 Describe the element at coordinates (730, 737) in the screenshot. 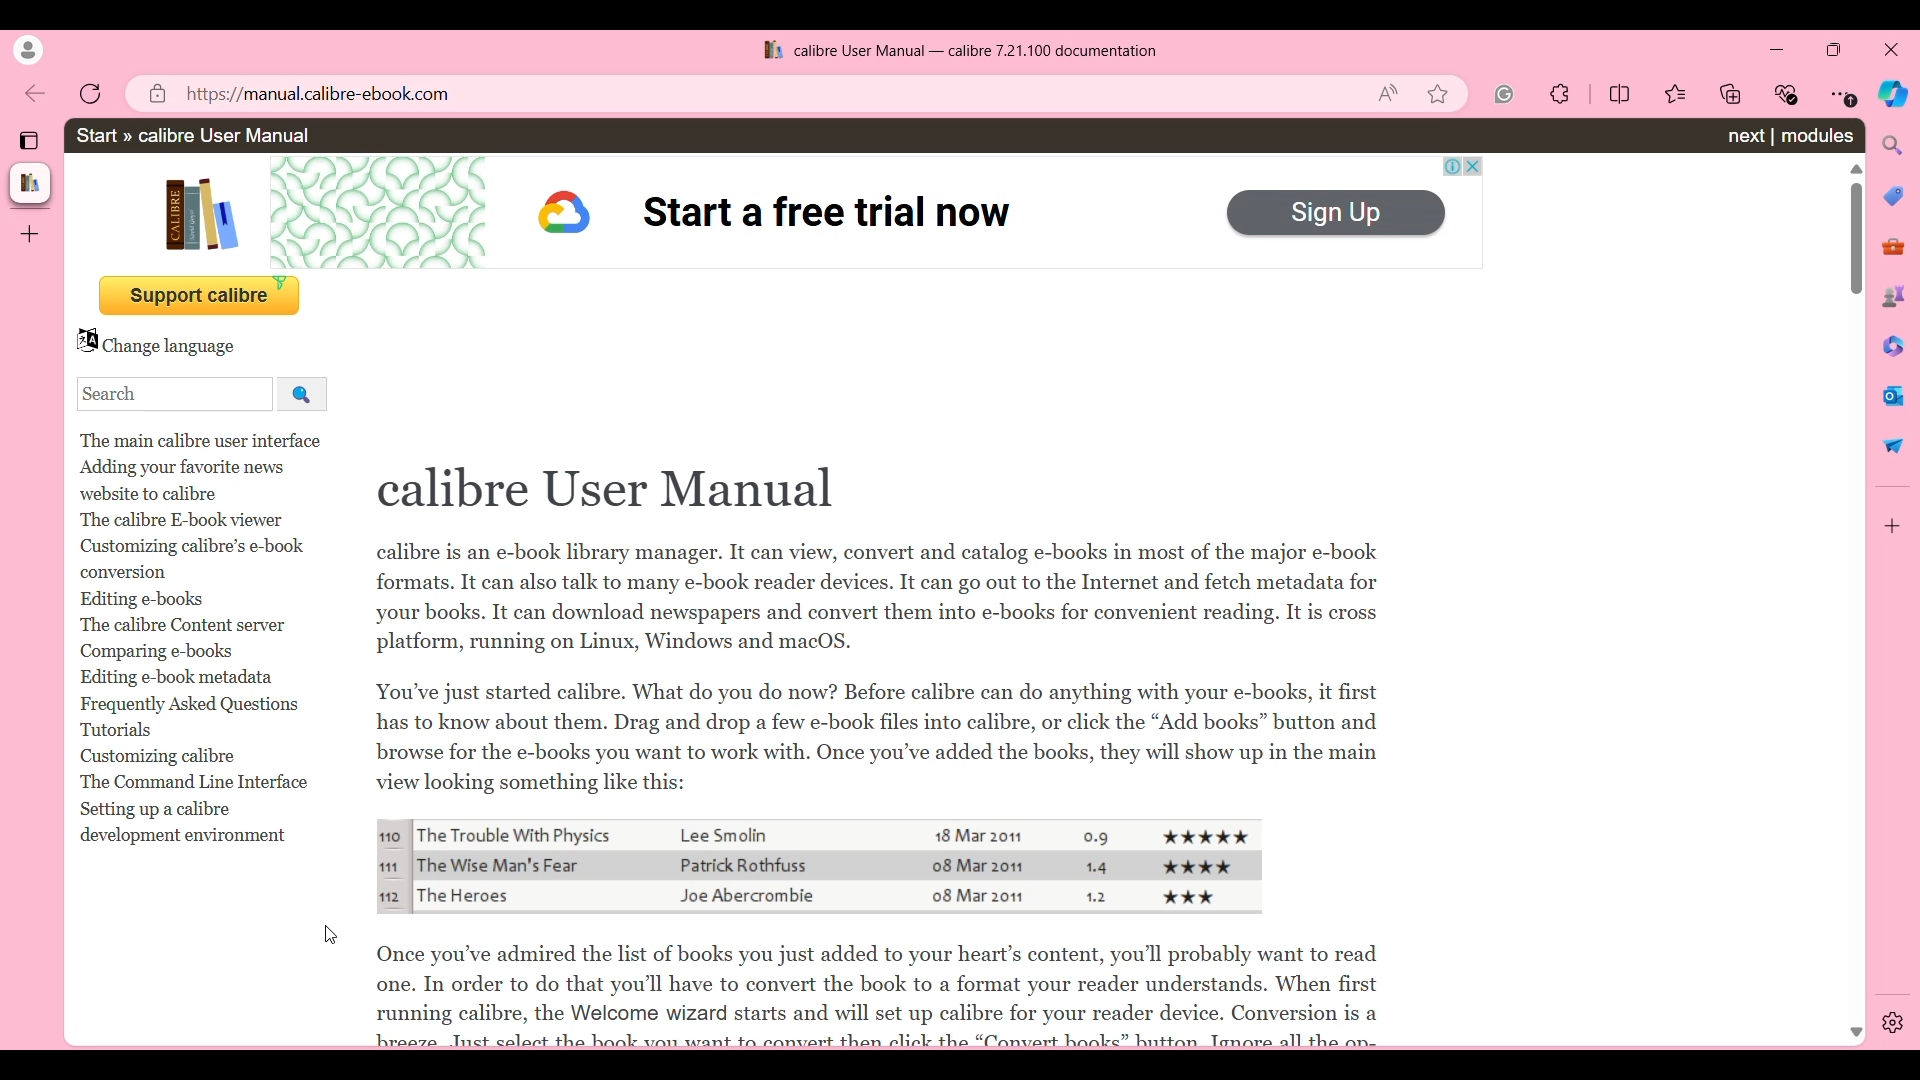

I see `Page text` at that location.